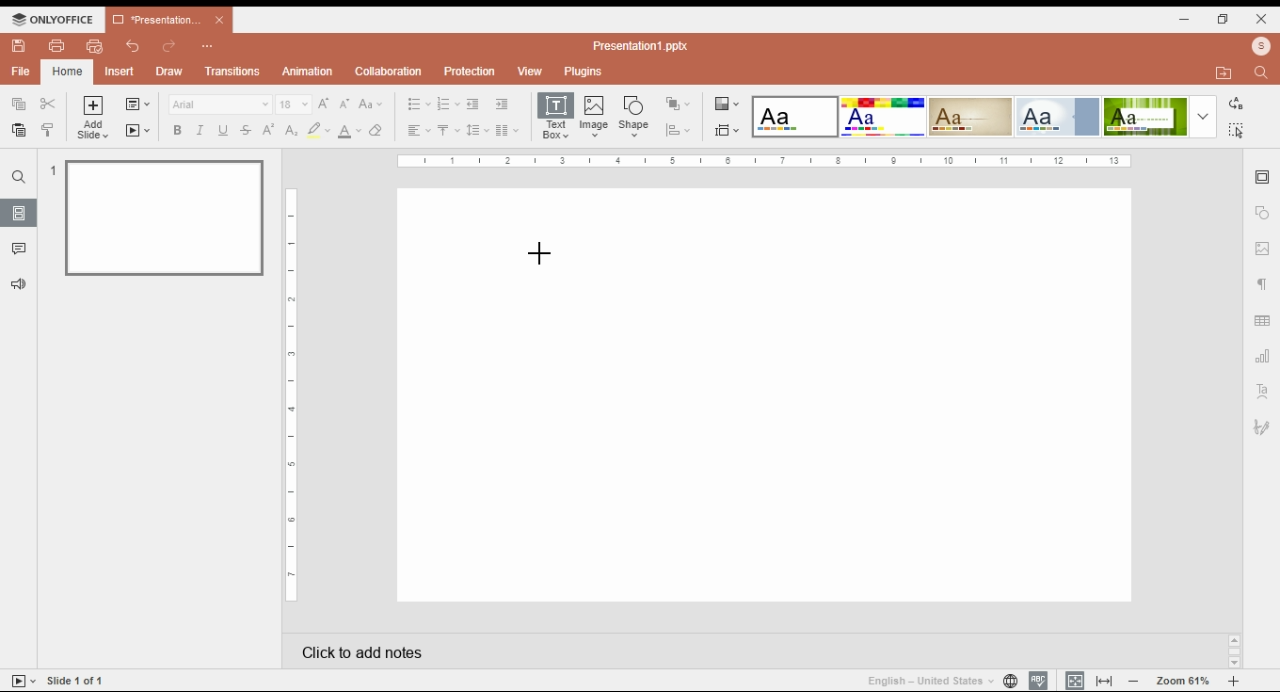  I want to click on increase zoom, so click(1234, 681).